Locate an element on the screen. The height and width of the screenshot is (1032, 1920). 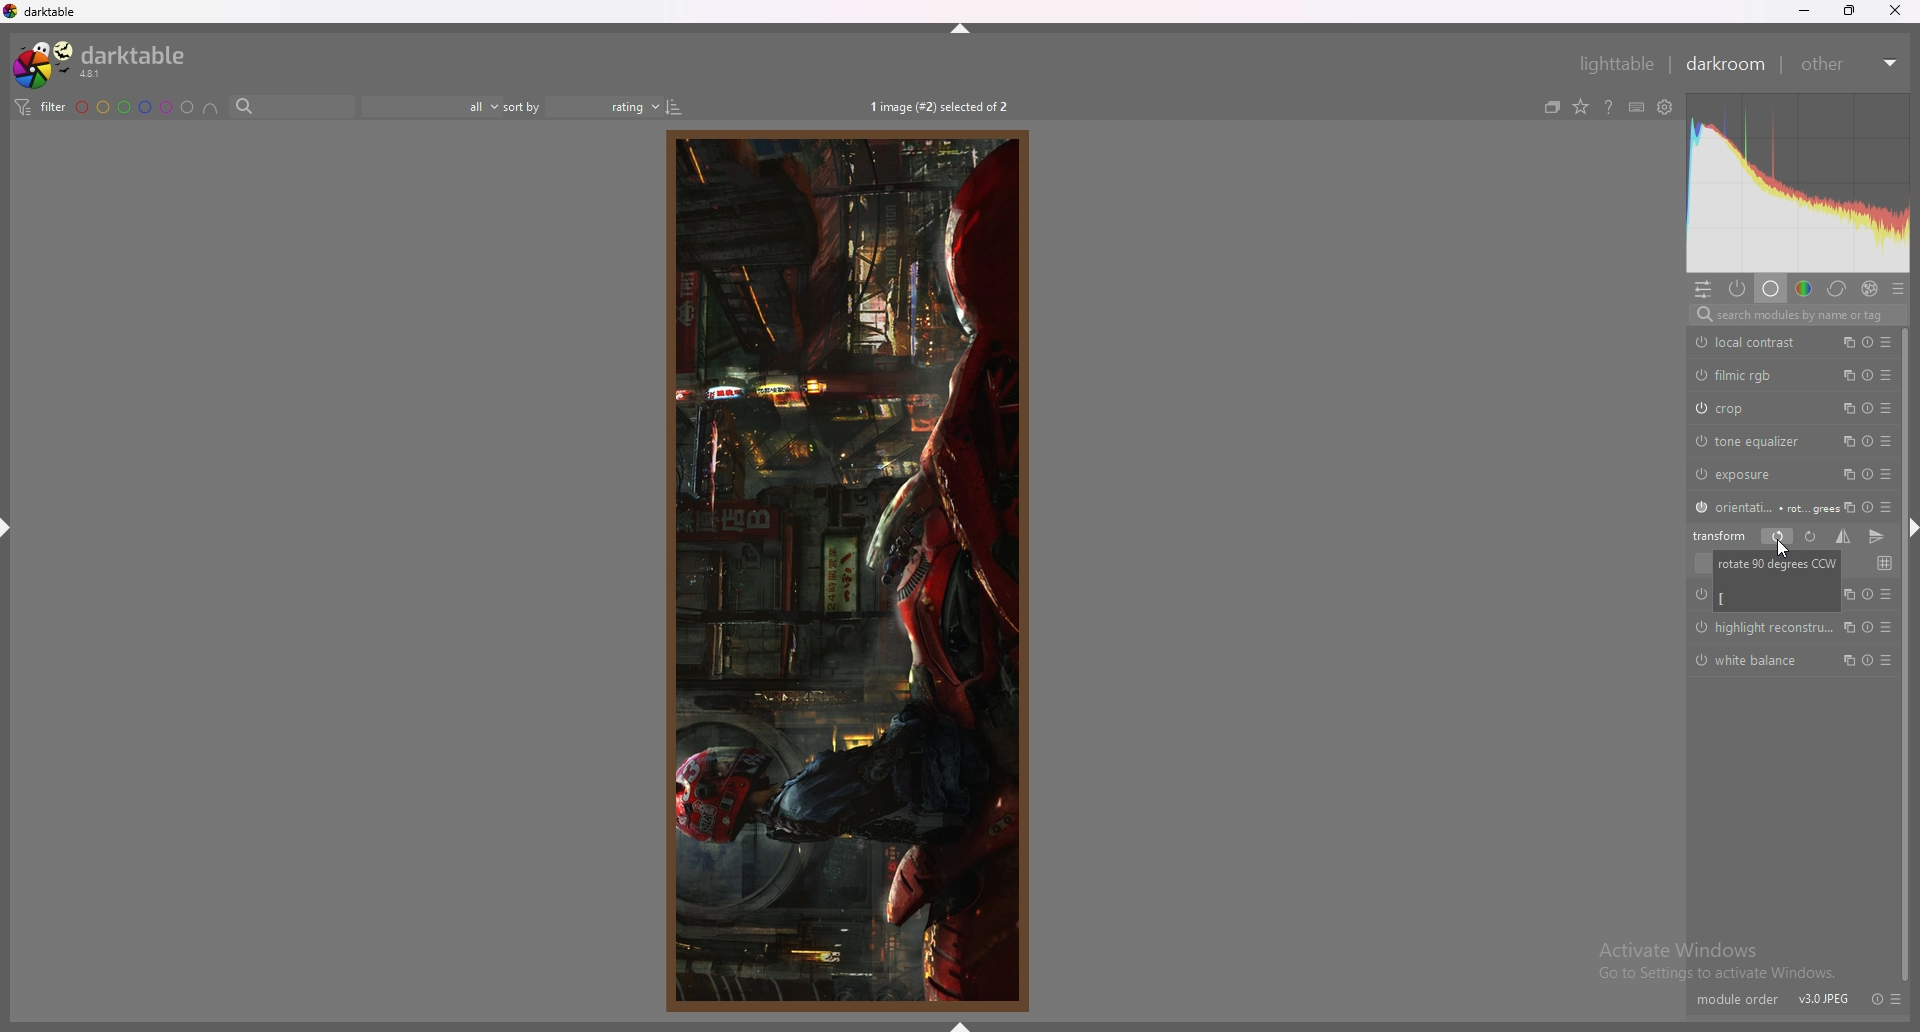
multiple instances action is located at coordinates (1846, 408).